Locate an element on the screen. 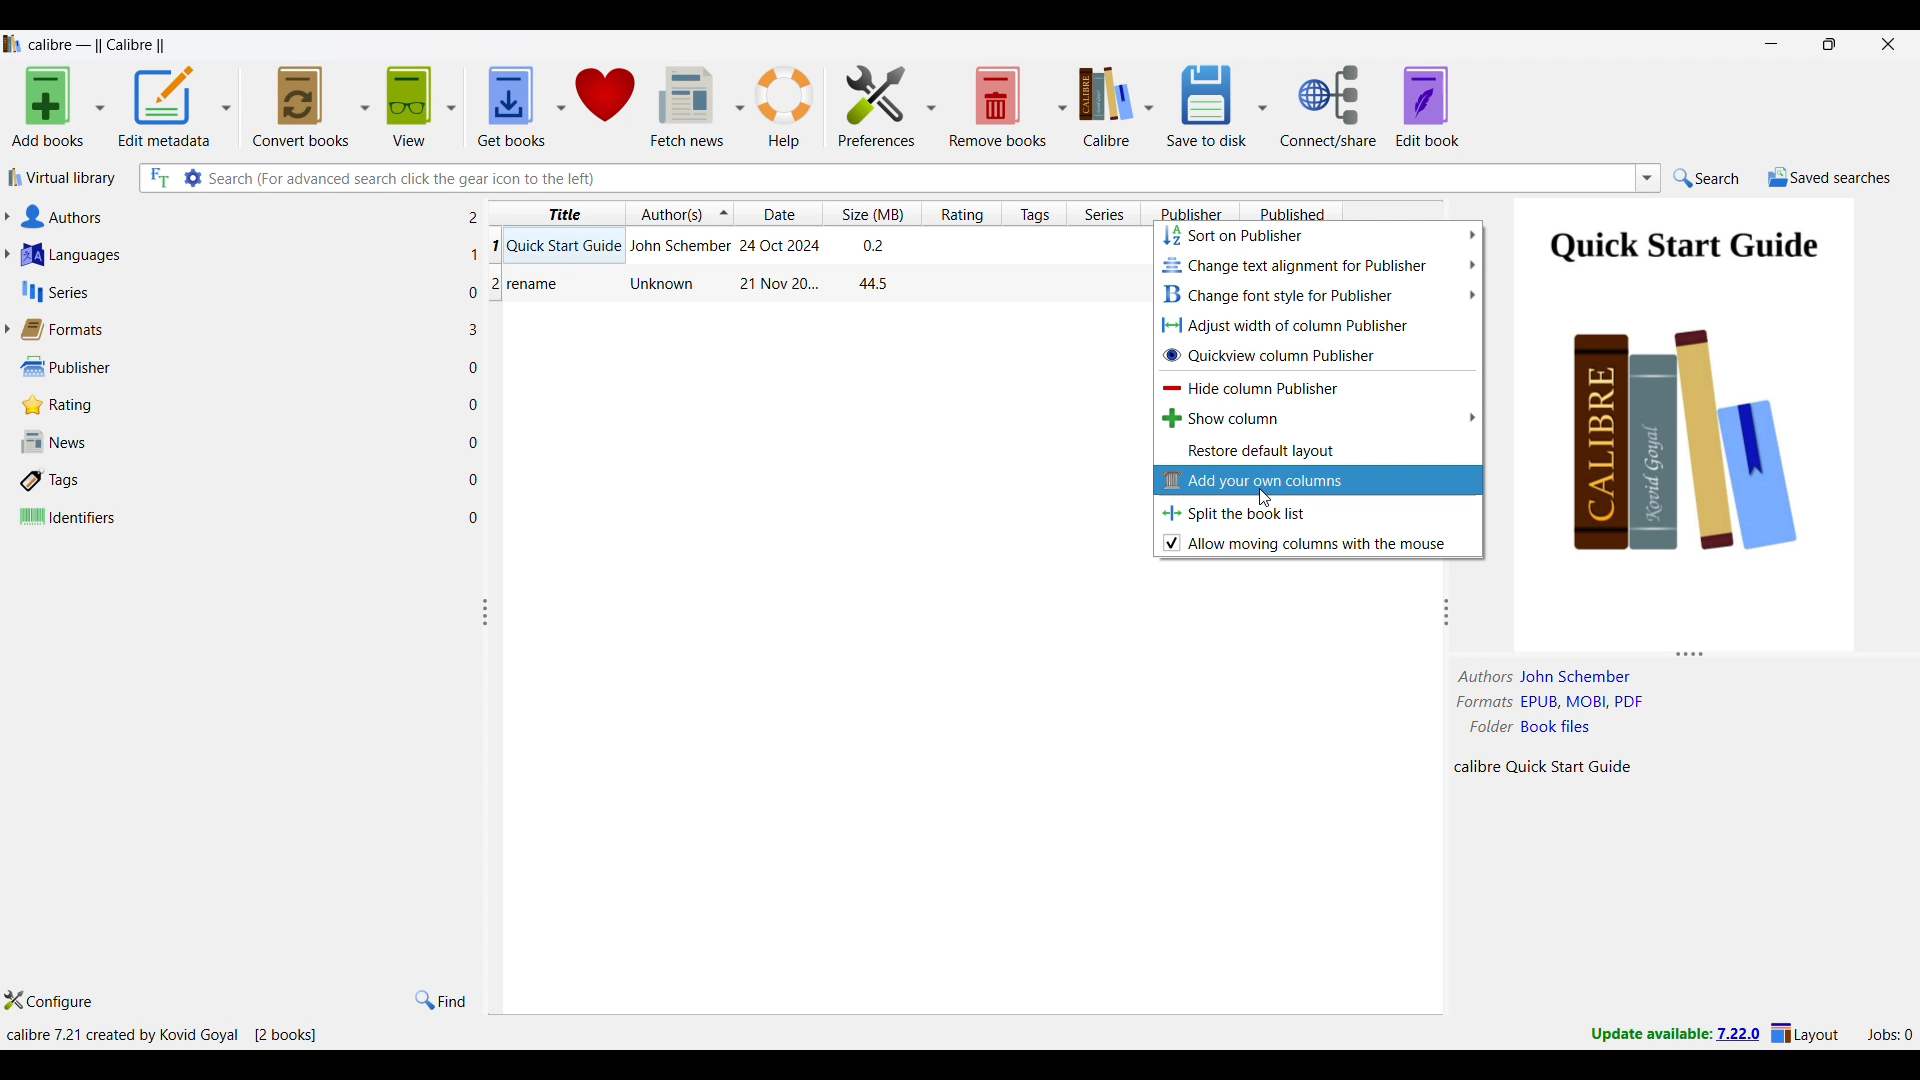  Publisher is located at coordinates (233, 367).